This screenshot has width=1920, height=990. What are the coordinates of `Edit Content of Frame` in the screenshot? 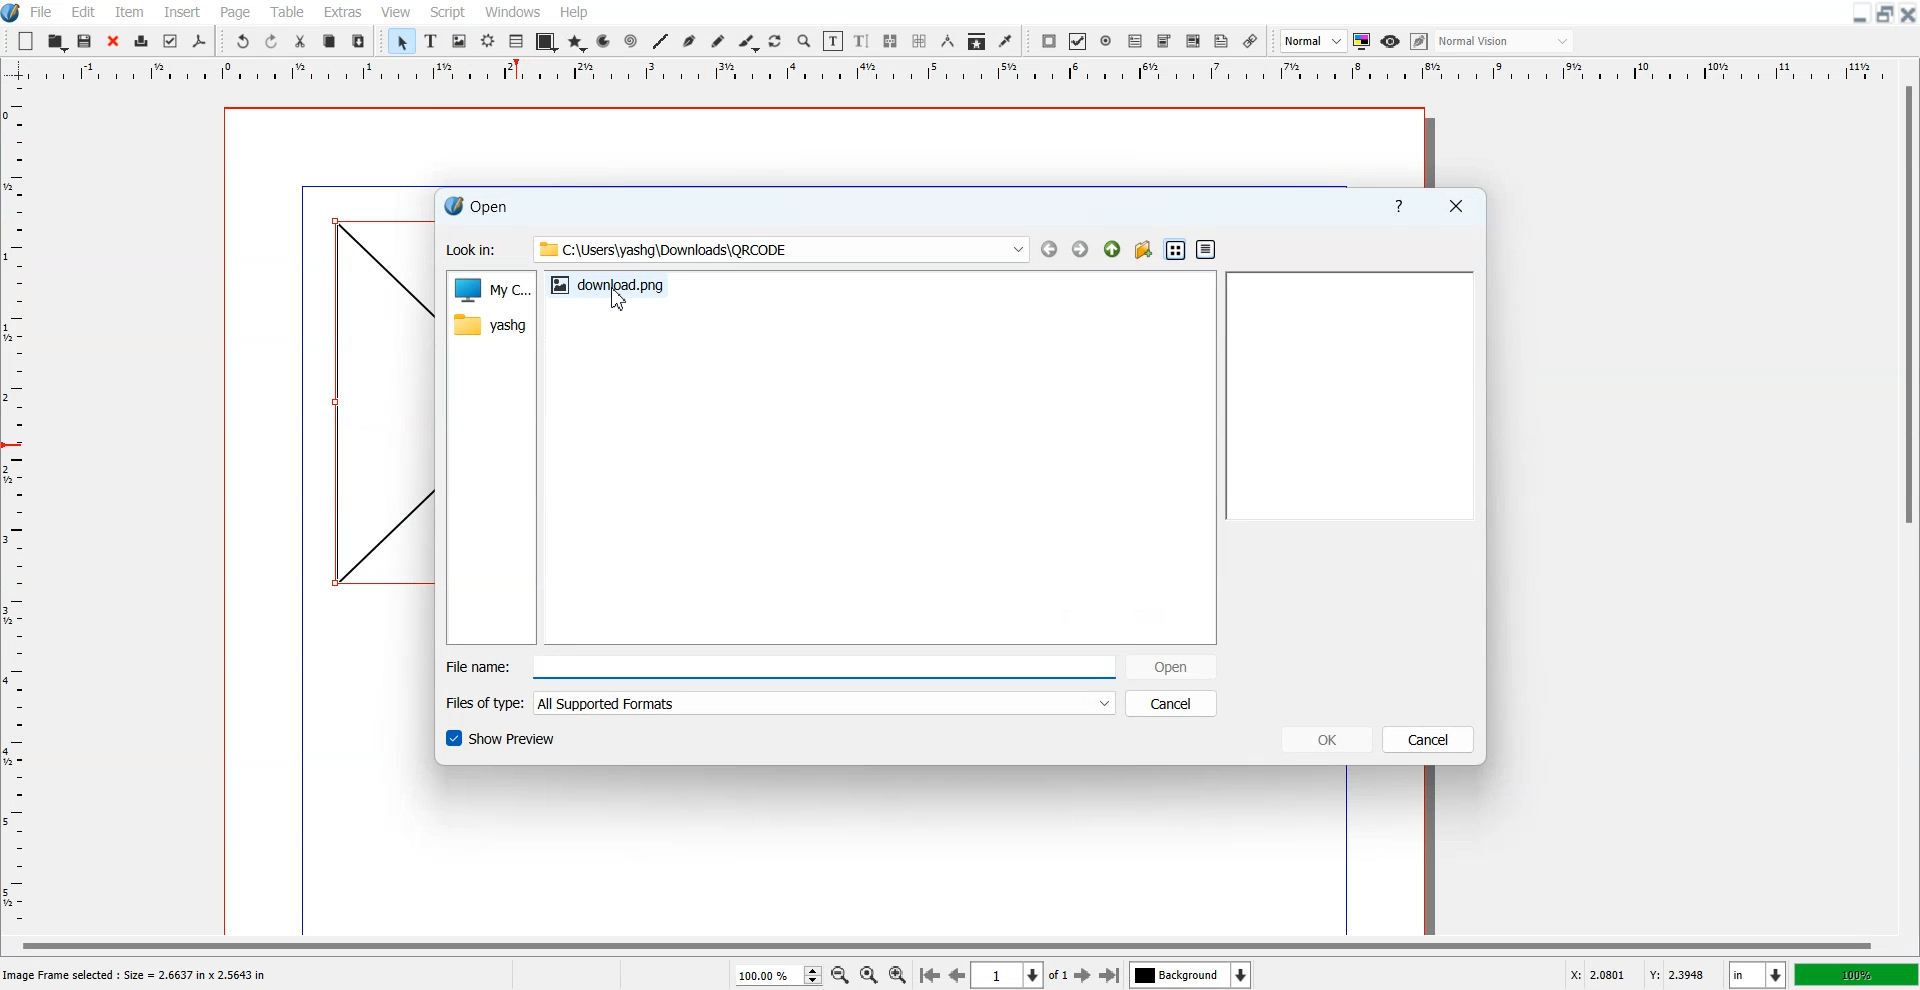 It's located at (834, 41).